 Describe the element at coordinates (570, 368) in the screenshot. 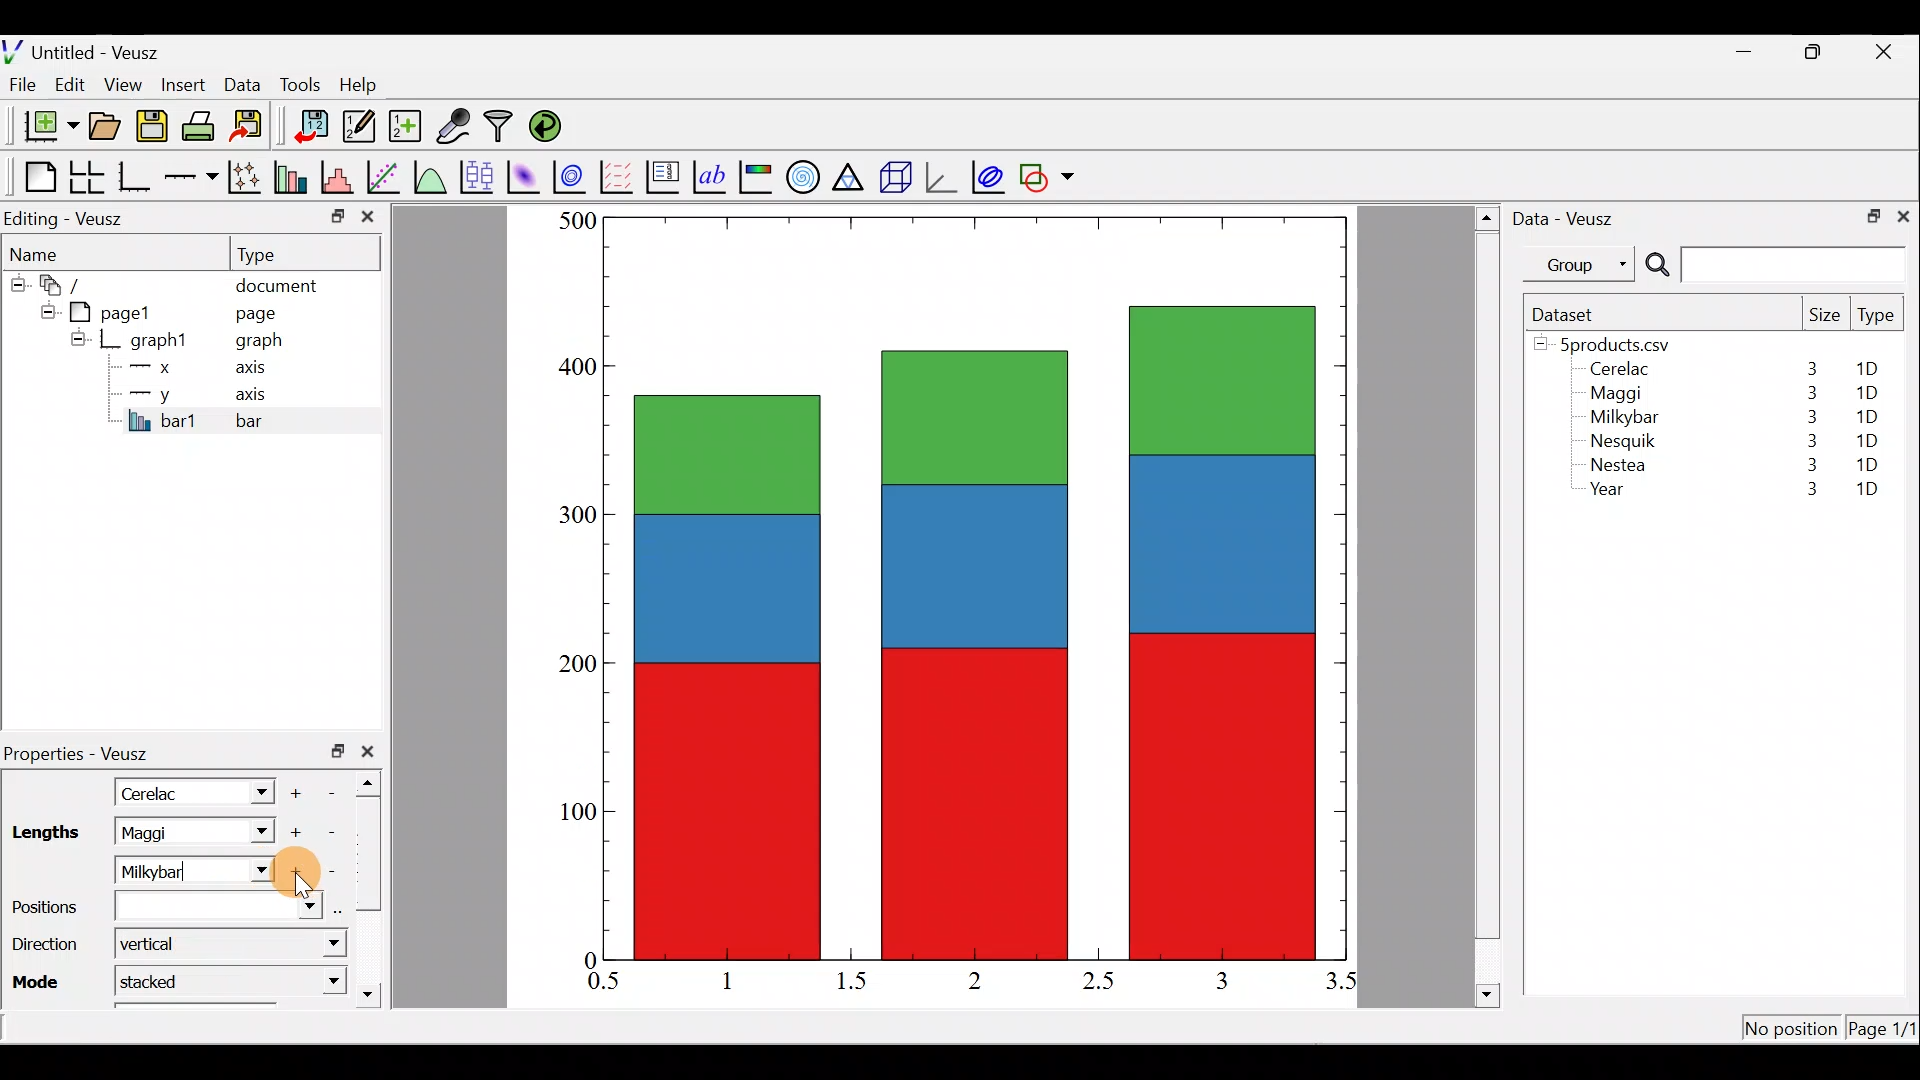

I see `400` at that location.